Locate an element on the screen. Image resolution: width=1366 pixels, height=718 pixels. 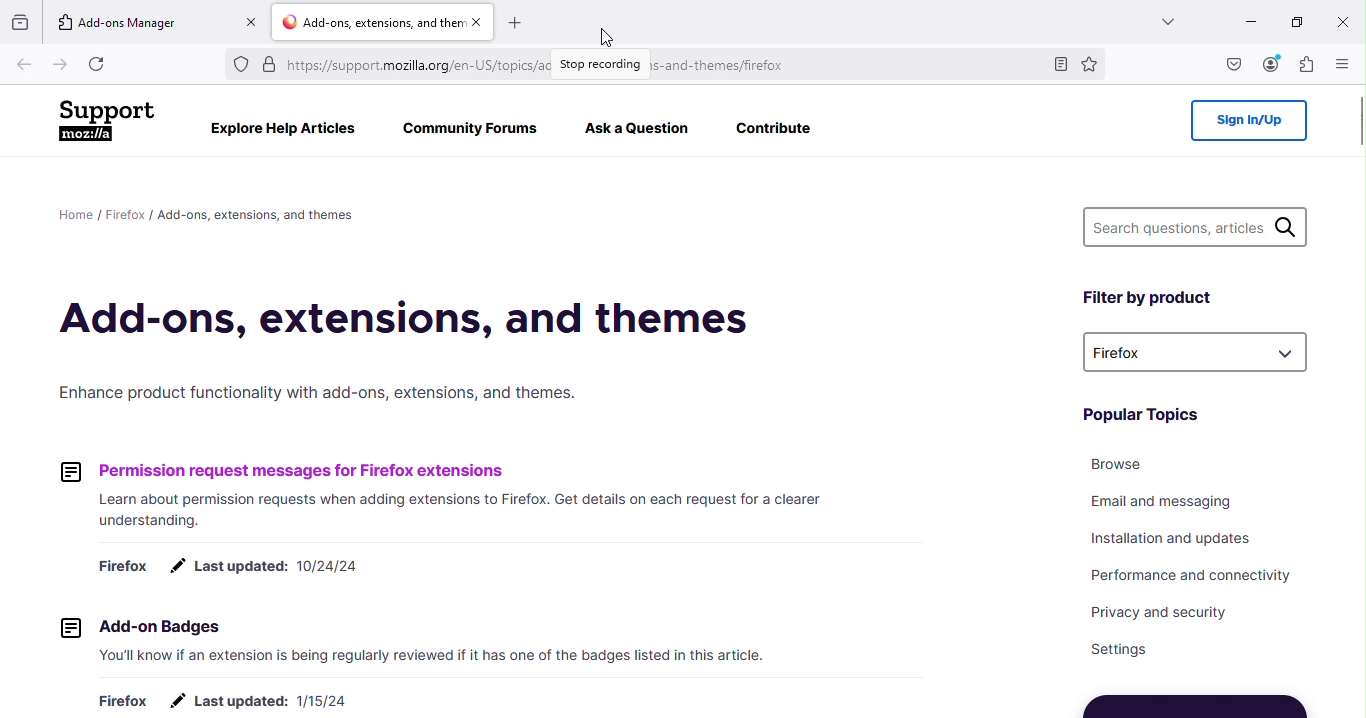
Aska Question is located at coordinates (628, 131).